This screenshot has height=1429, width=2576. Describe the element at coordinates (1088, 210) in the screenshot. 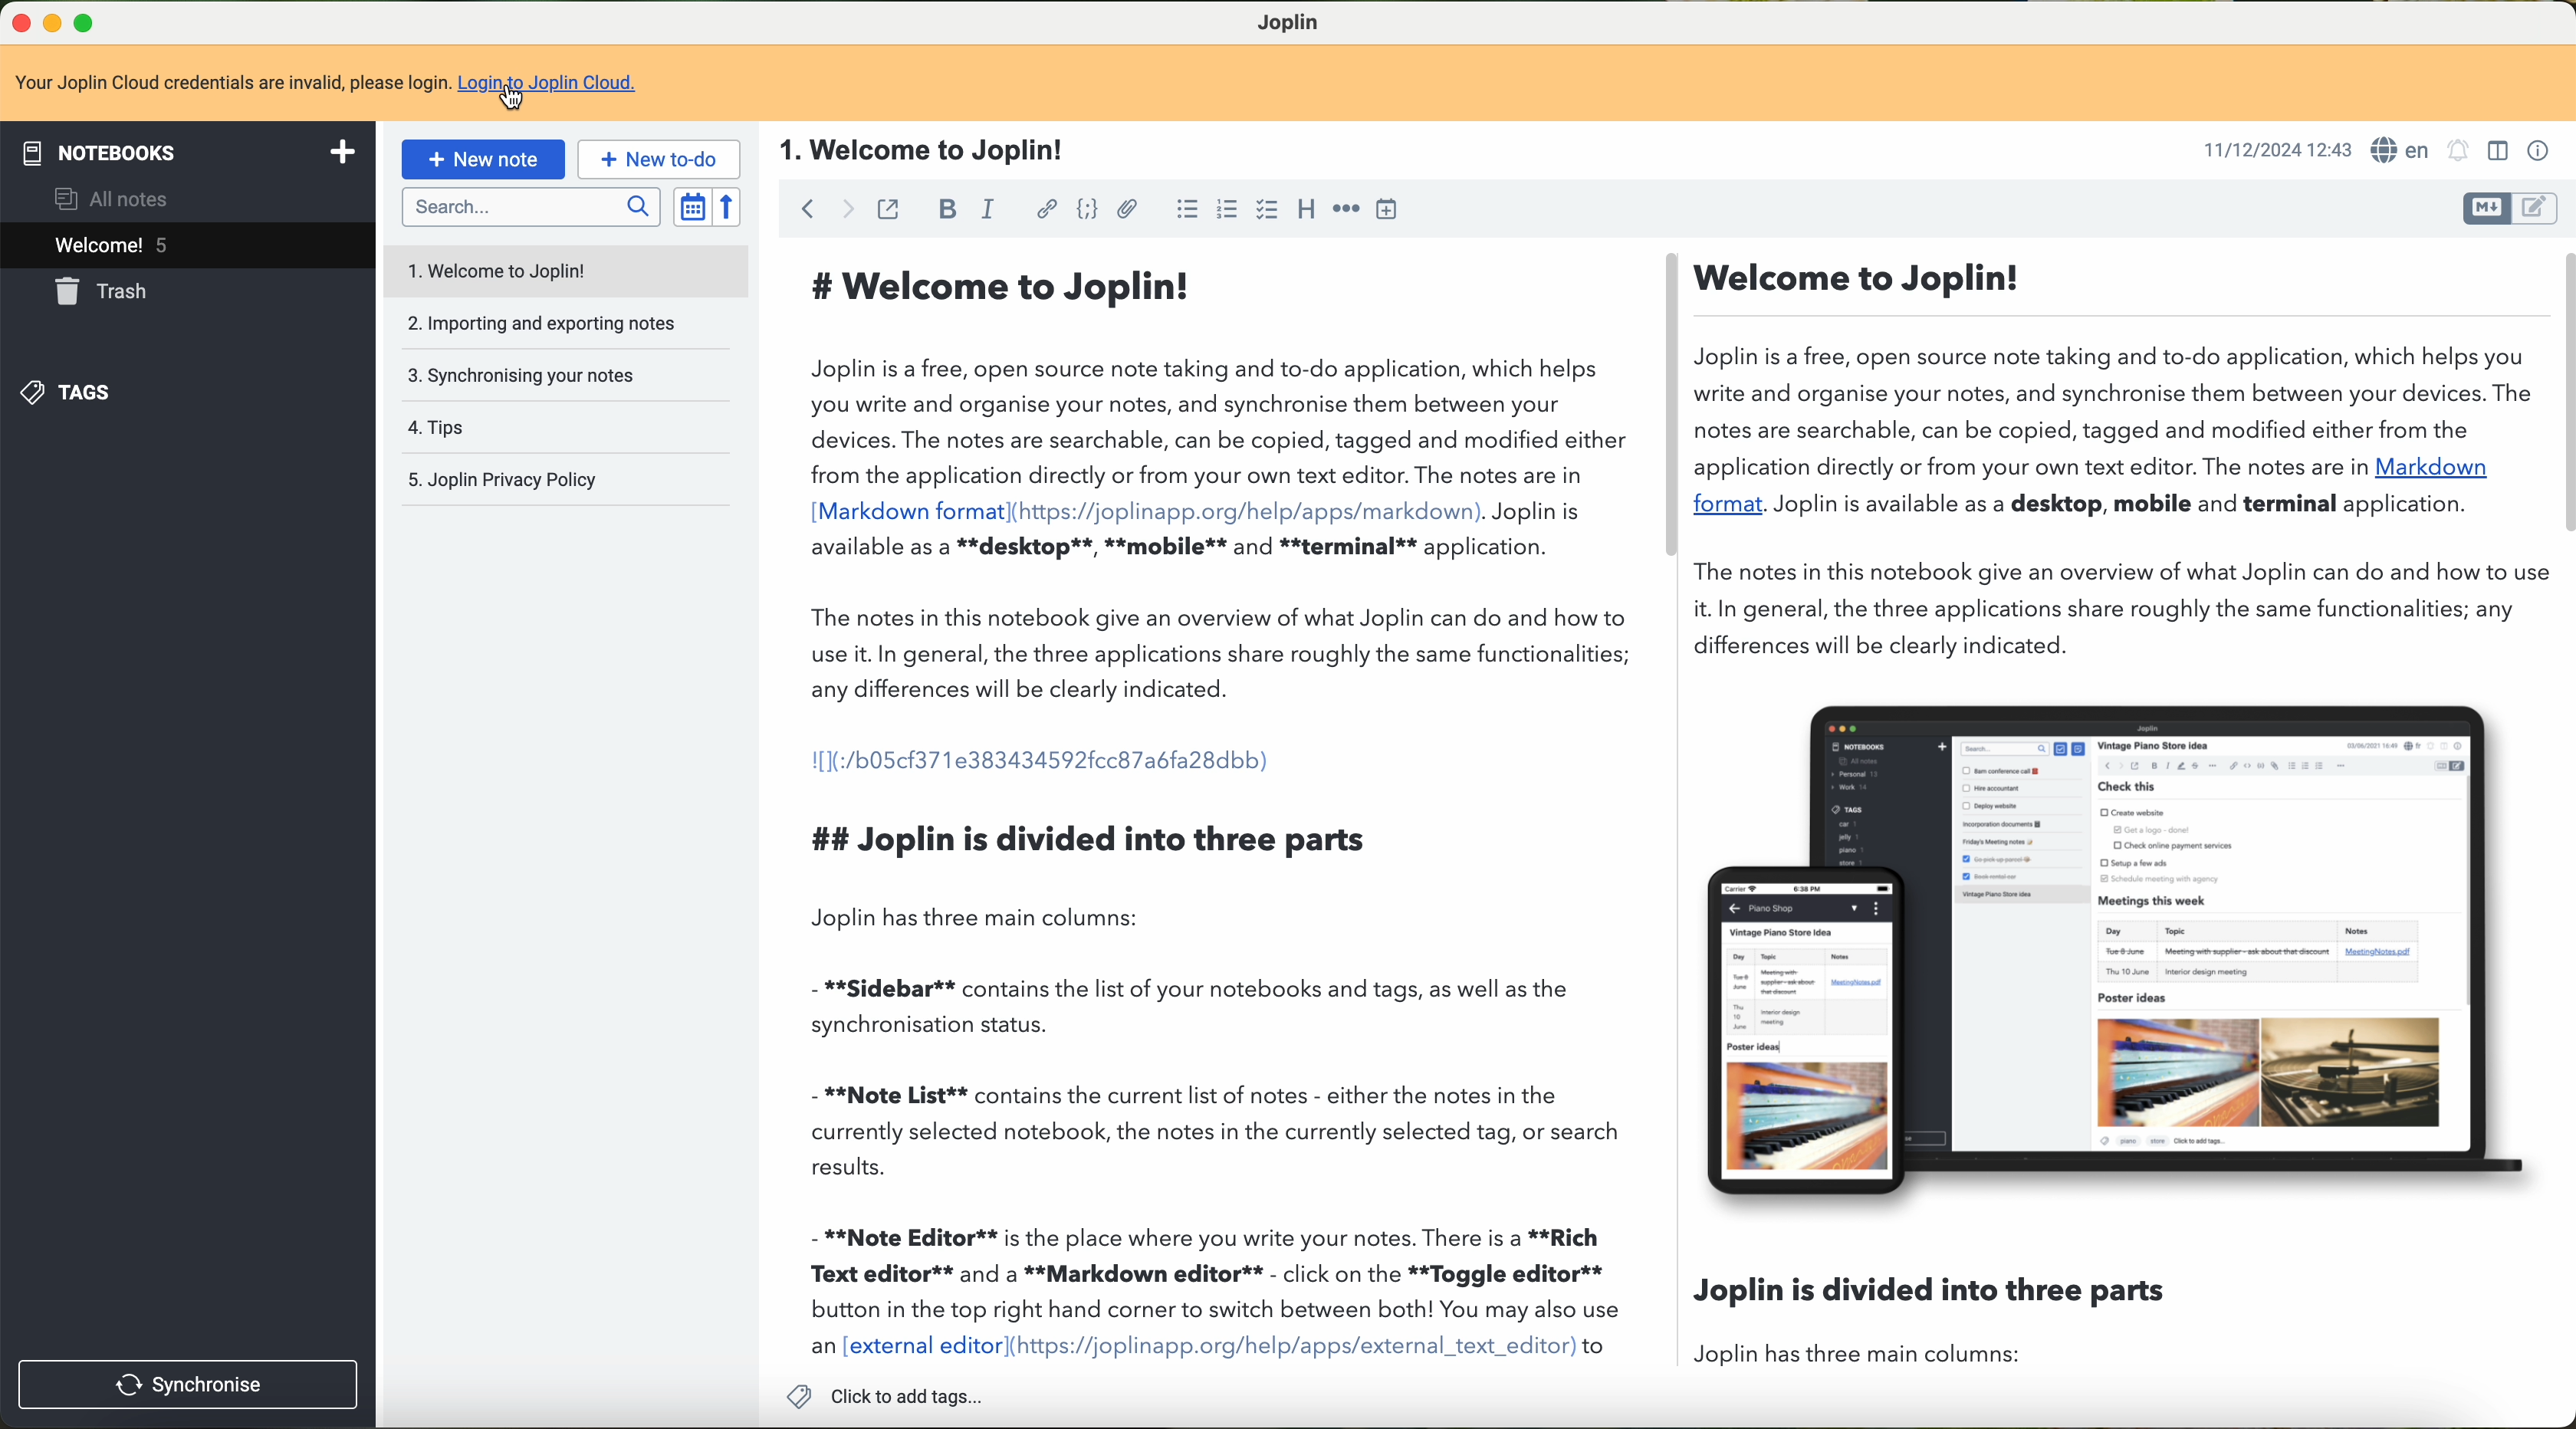

I see `code` at that location.